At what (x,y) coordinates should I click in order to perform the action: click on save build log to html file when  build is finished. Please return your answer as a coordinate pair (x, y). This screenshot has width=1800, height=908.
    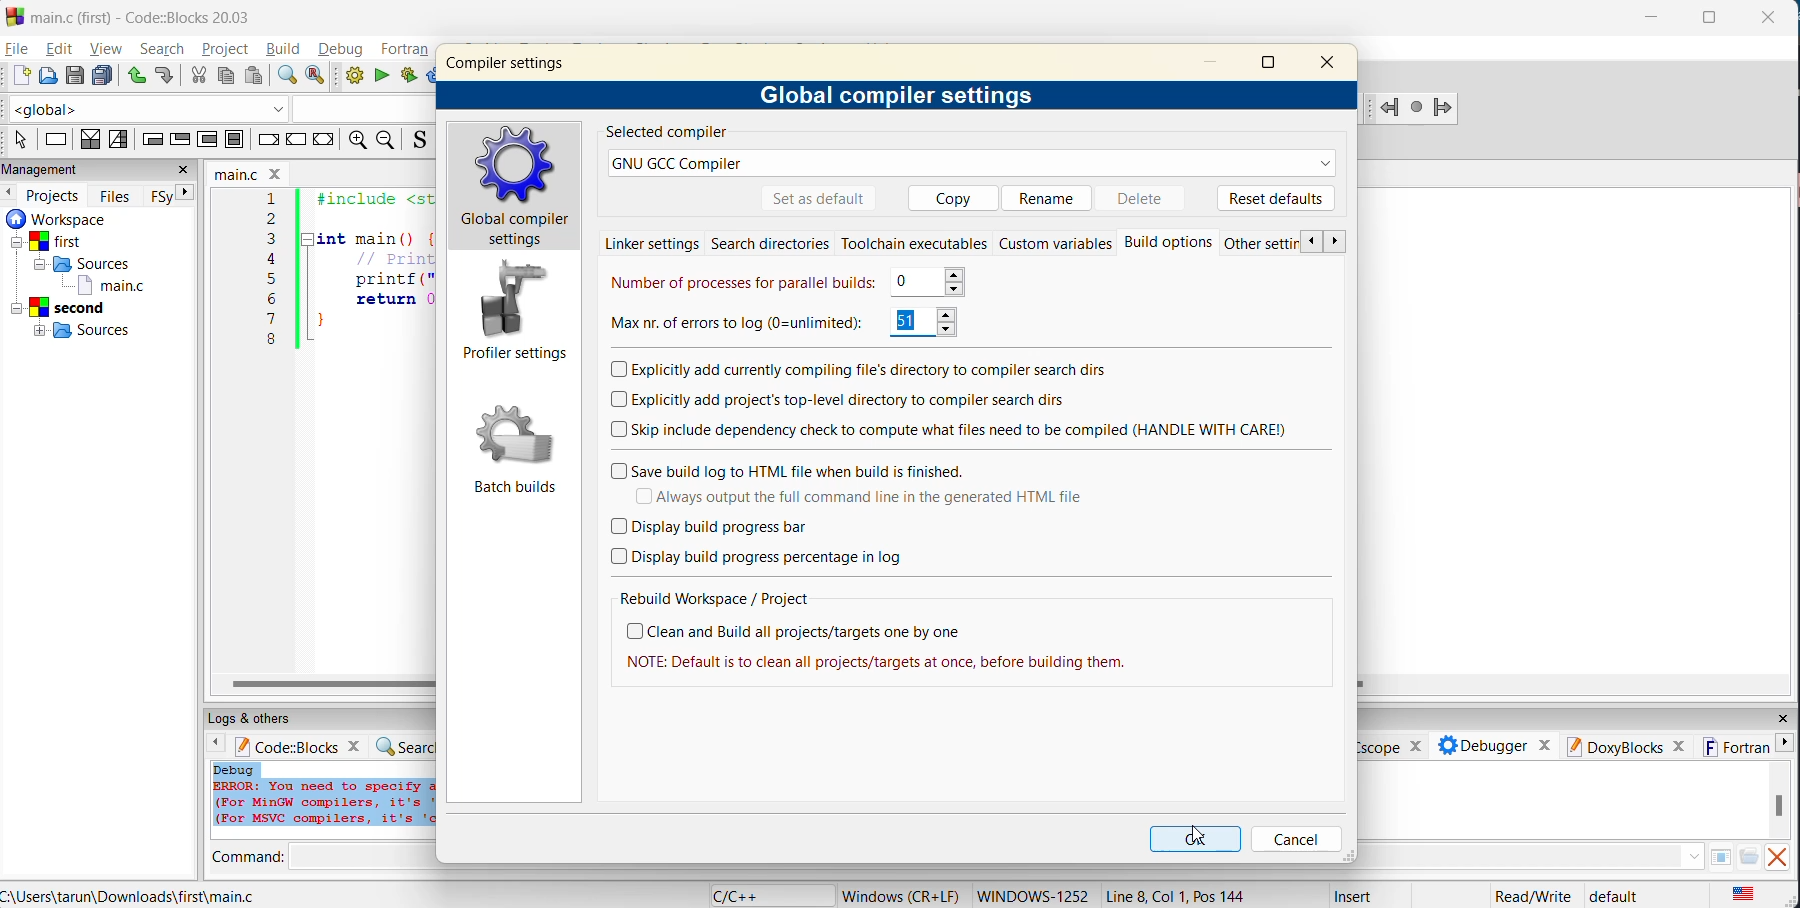
    Looking at the image, I should click on (790, 470).